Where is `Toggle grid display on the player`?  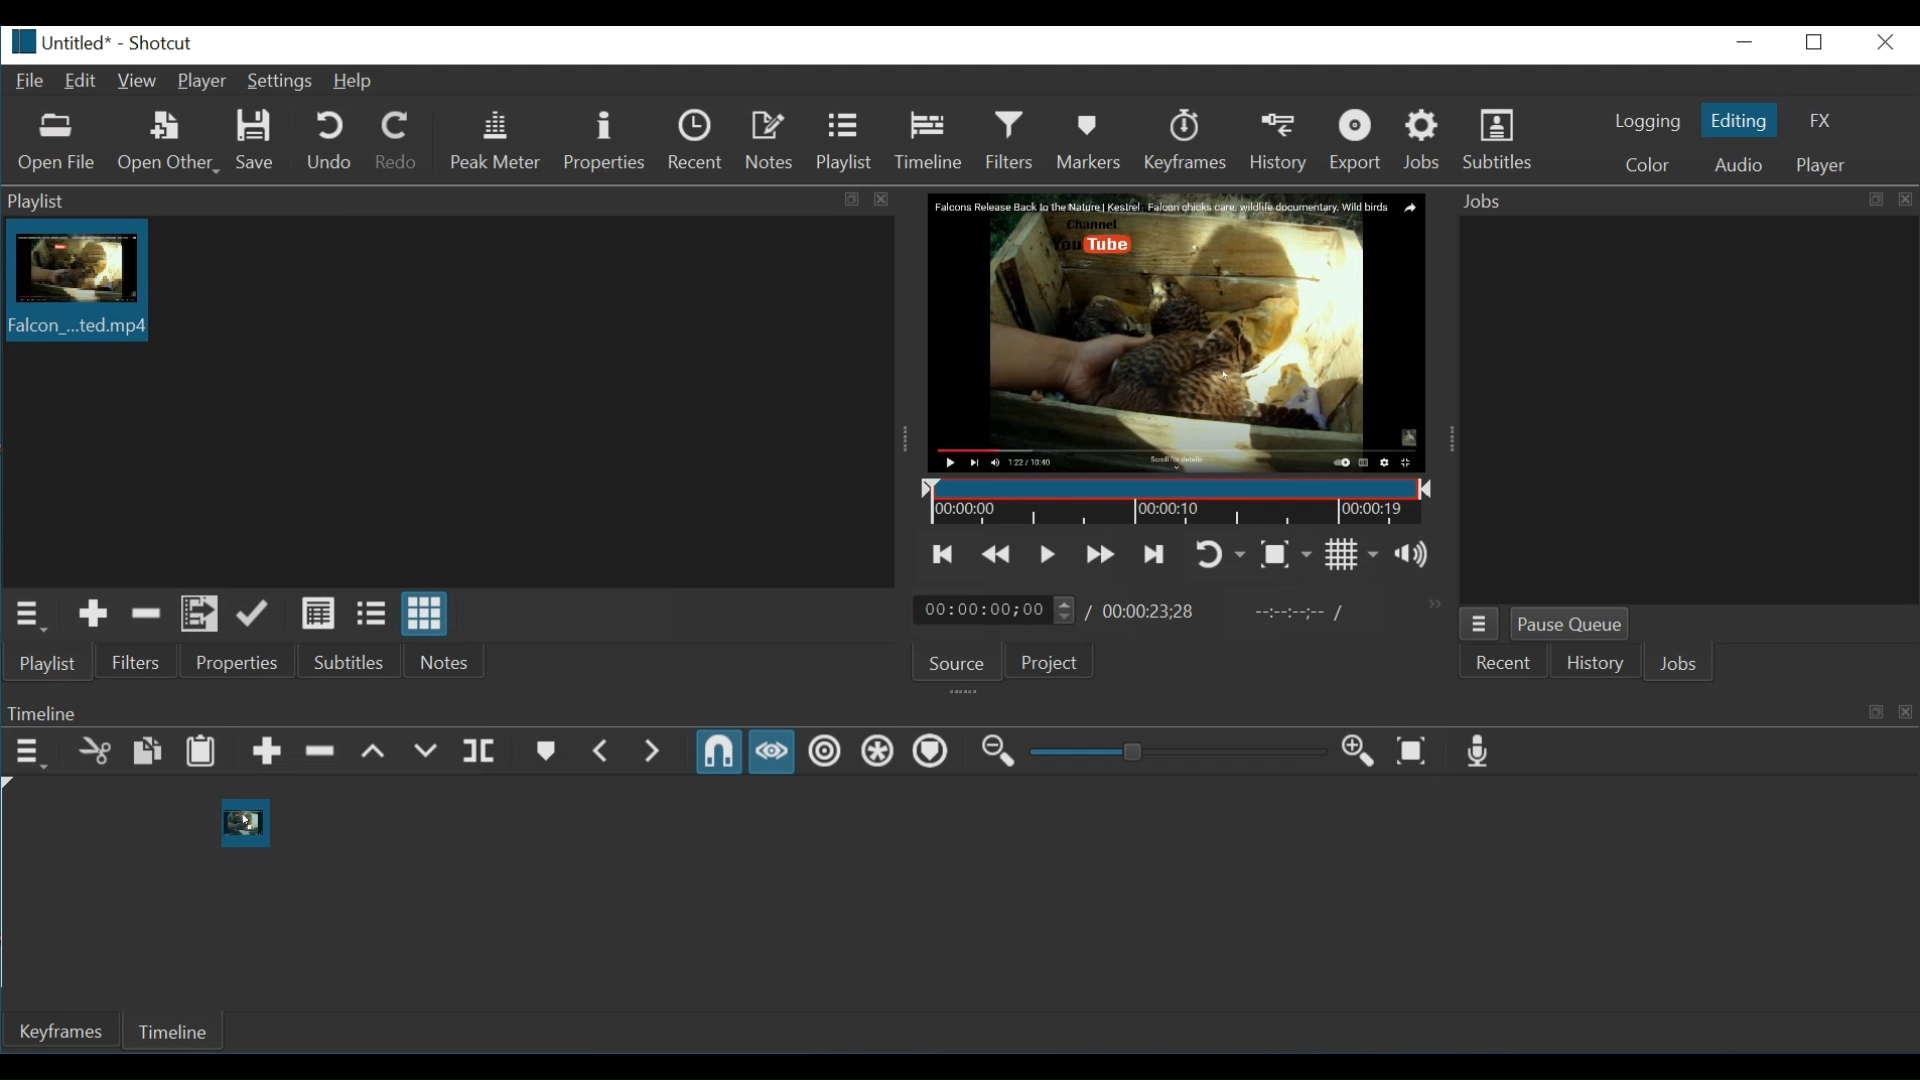 Toggle grid display on the player is located at coordinates (1351, 555).